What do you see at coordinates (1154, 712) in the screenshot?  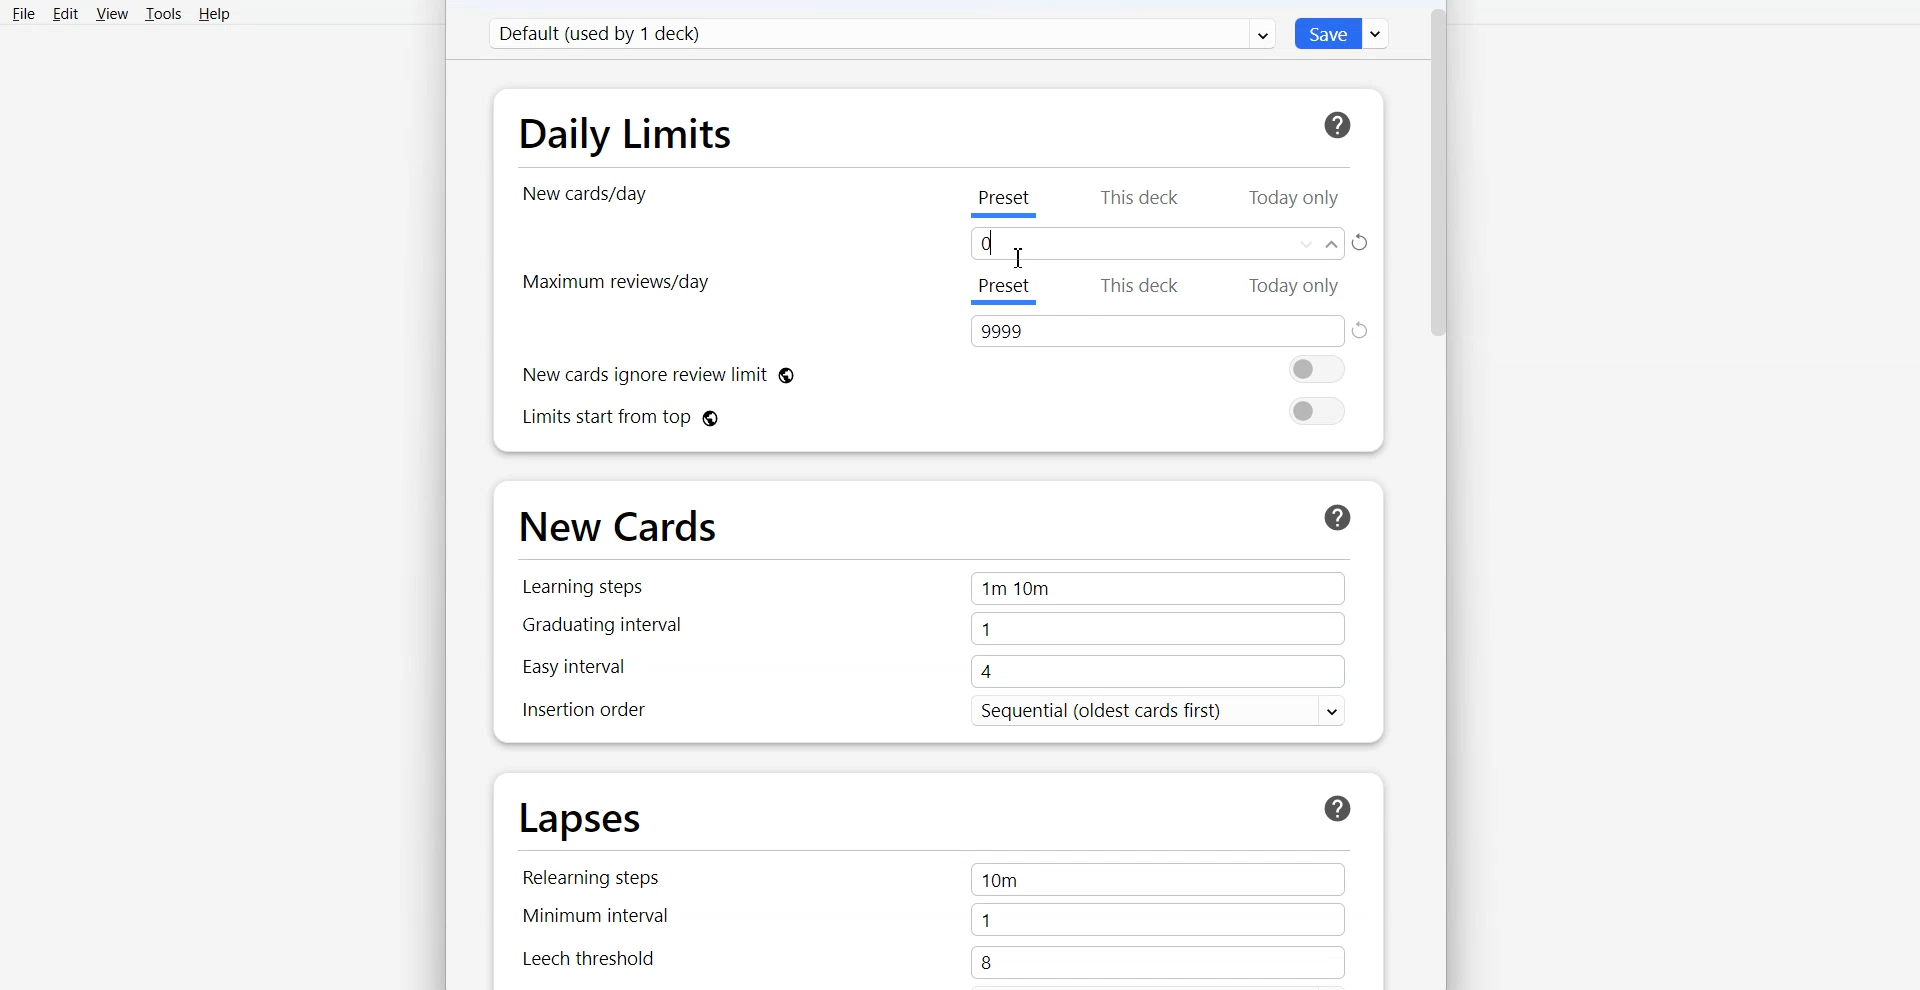 I see `Sequential (oldest cards first) v` at bounding box center [1154, 712].